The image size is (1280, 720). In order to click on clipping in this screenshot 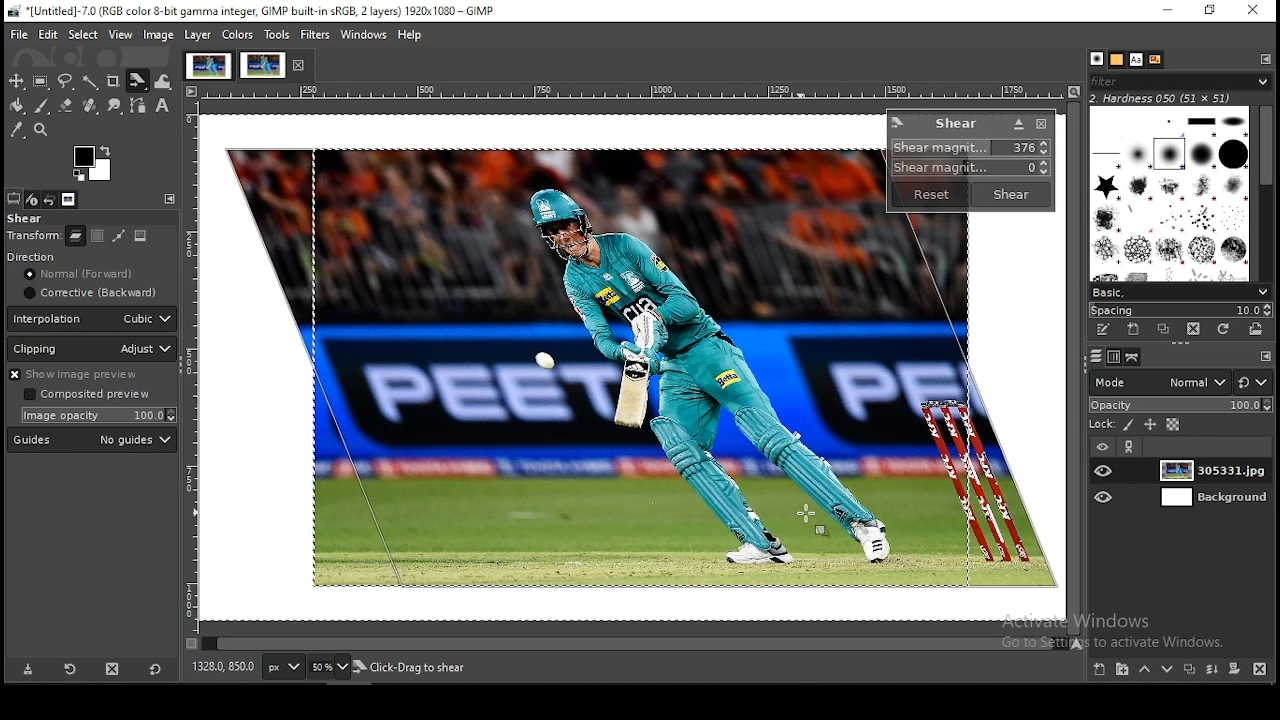, I will do `click(92, 349)`.